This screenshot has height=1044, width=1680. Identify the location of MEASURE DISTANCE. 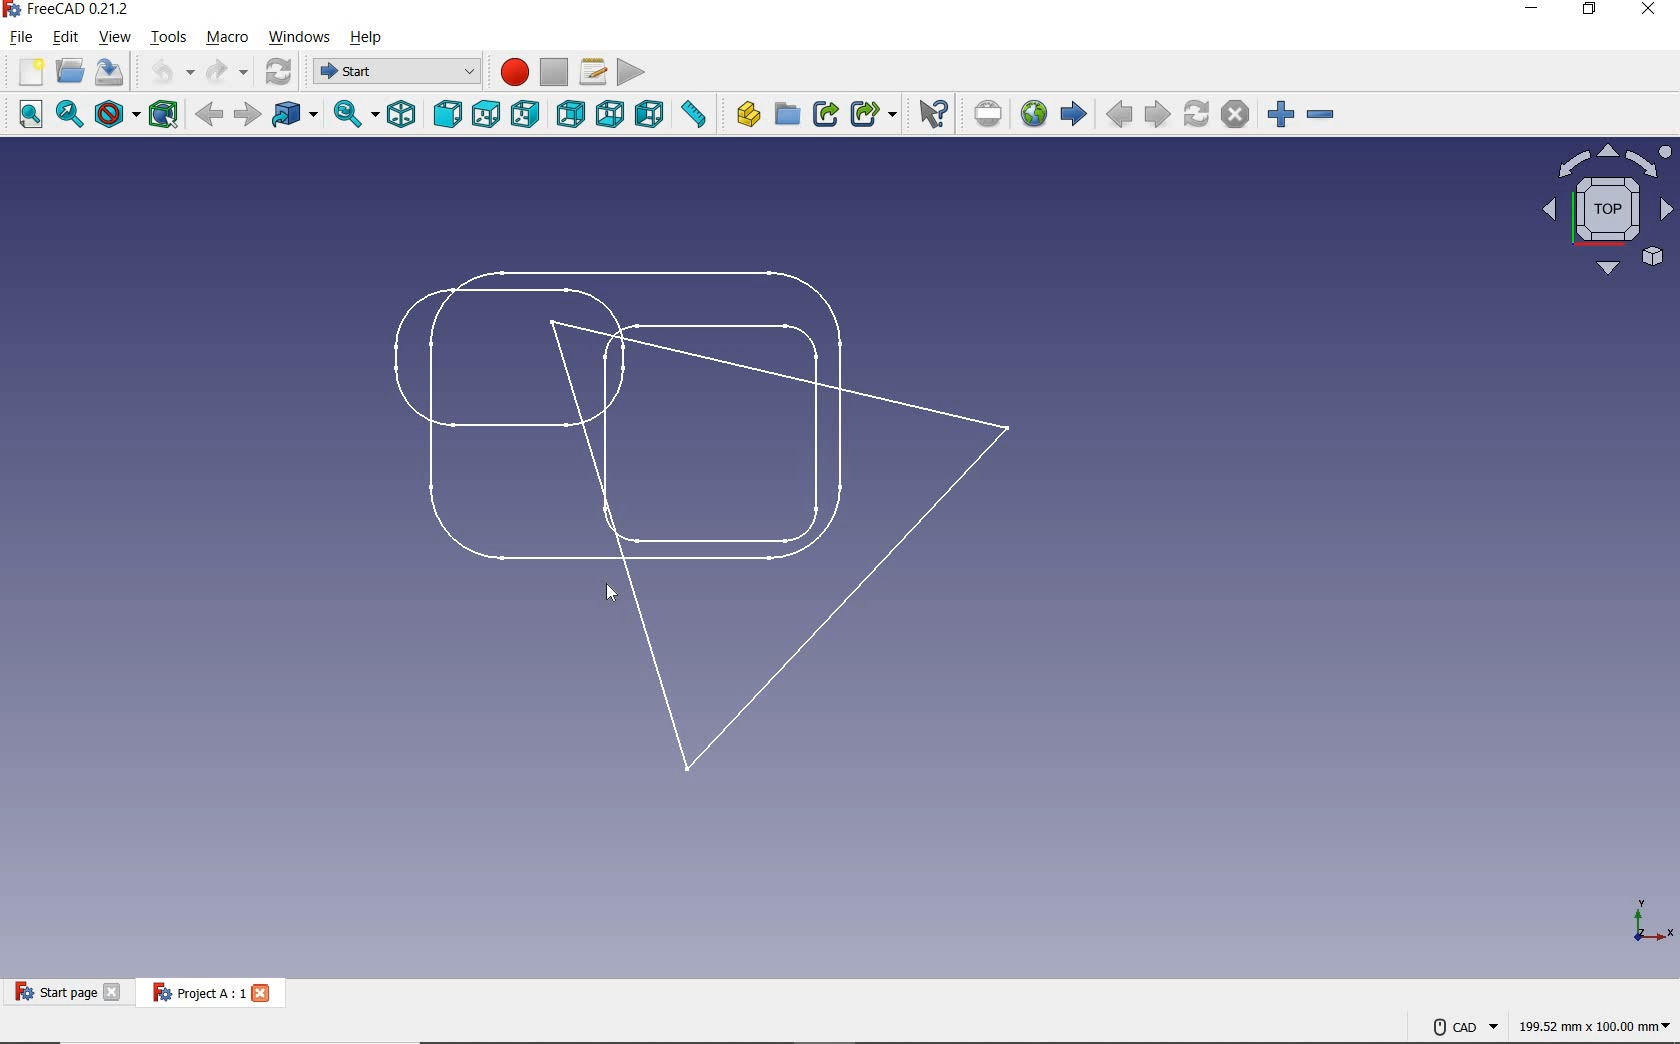
(697, 112).